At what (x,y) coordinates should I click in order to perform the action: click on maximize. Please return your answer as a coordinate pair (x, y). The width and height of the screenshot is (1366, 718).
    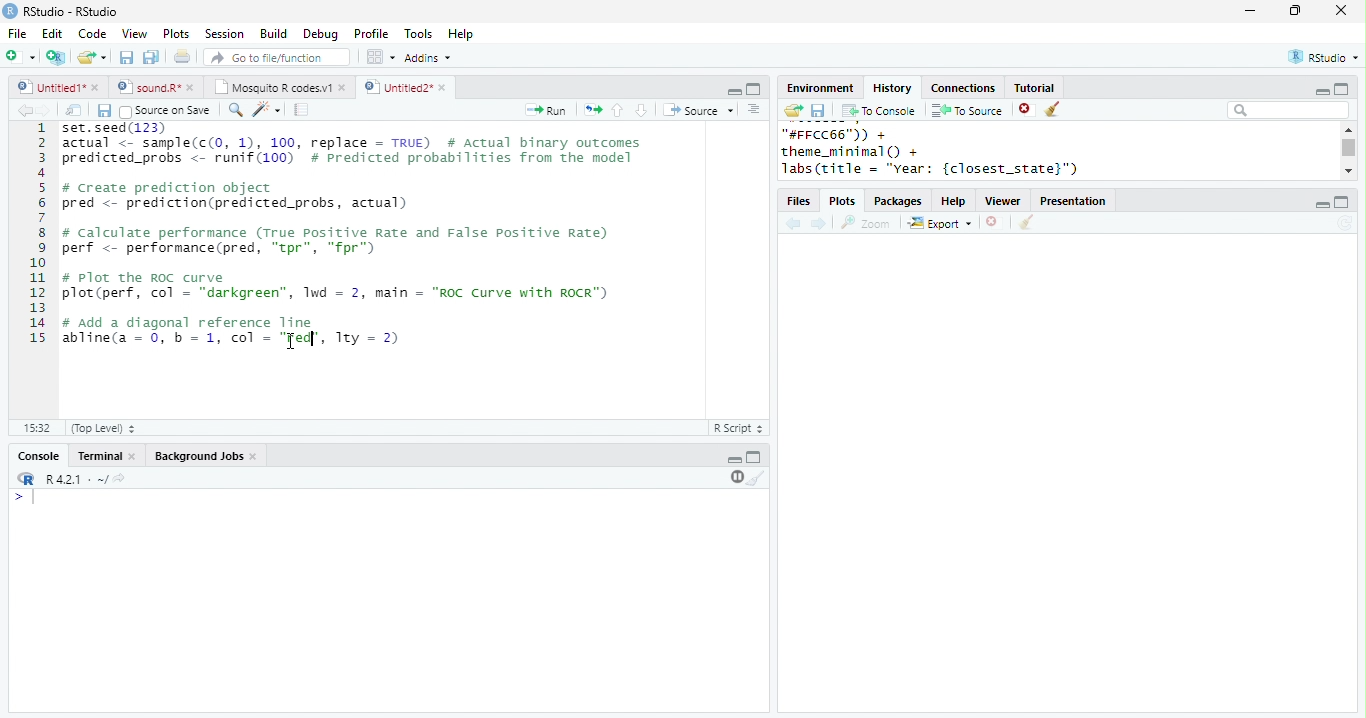
    Looking at the image, I should click on (1340, 88).